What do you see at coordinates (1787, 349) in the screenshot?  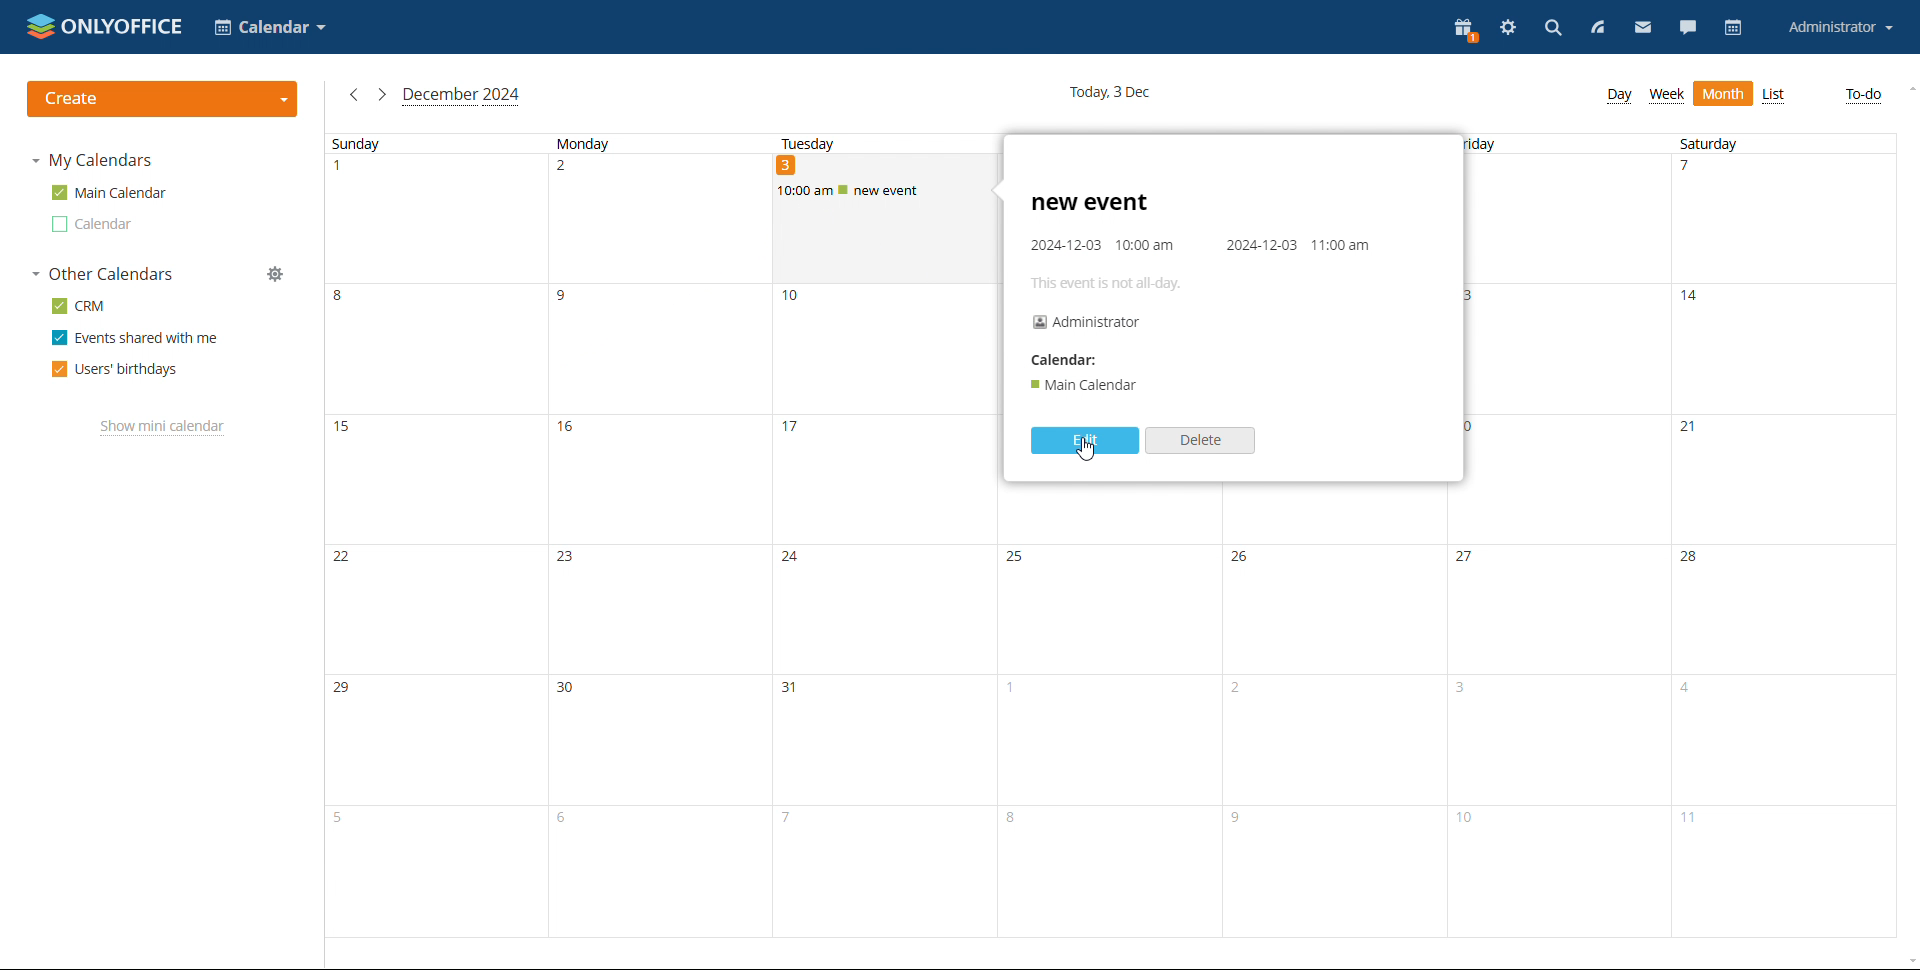 I see `14` at bounding box center [1787, 349].